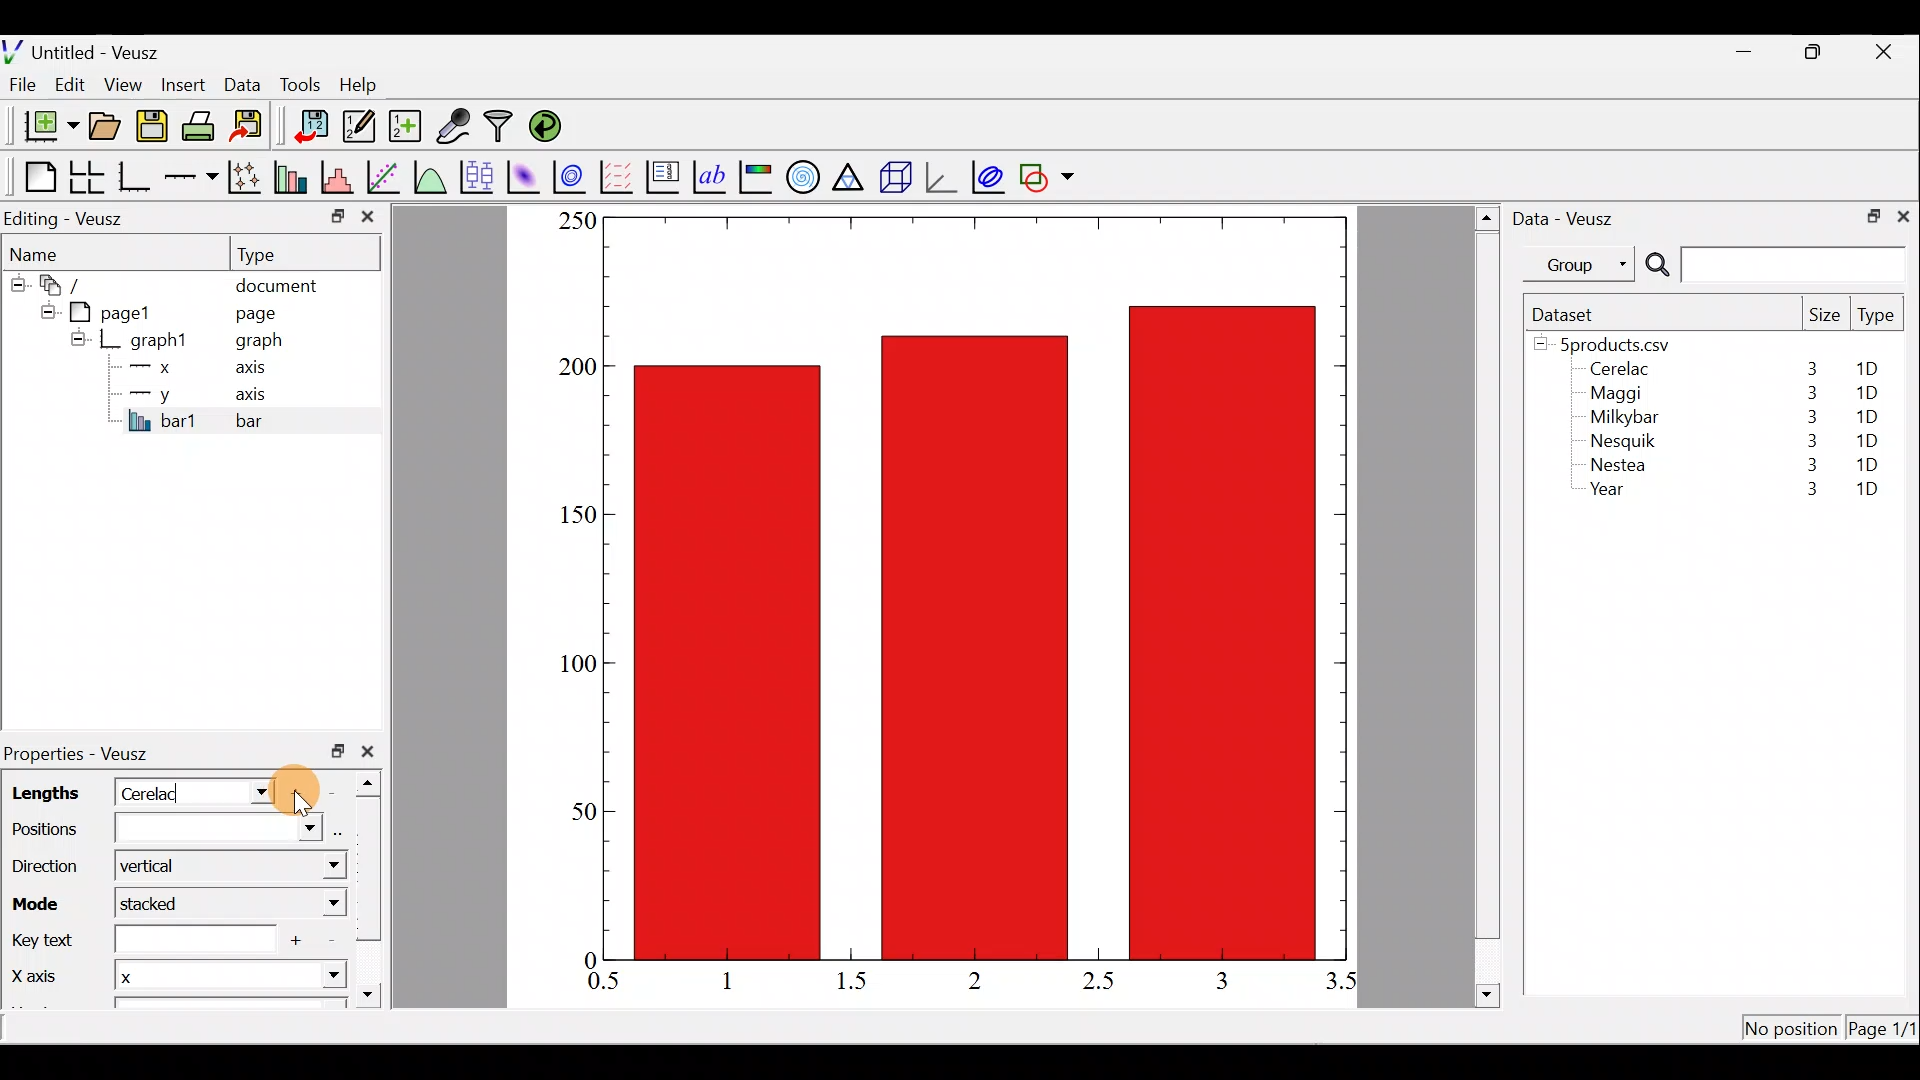 The width and height of the screenshot is (1920, 1080). I want to click on pagel, so click(119, 310).